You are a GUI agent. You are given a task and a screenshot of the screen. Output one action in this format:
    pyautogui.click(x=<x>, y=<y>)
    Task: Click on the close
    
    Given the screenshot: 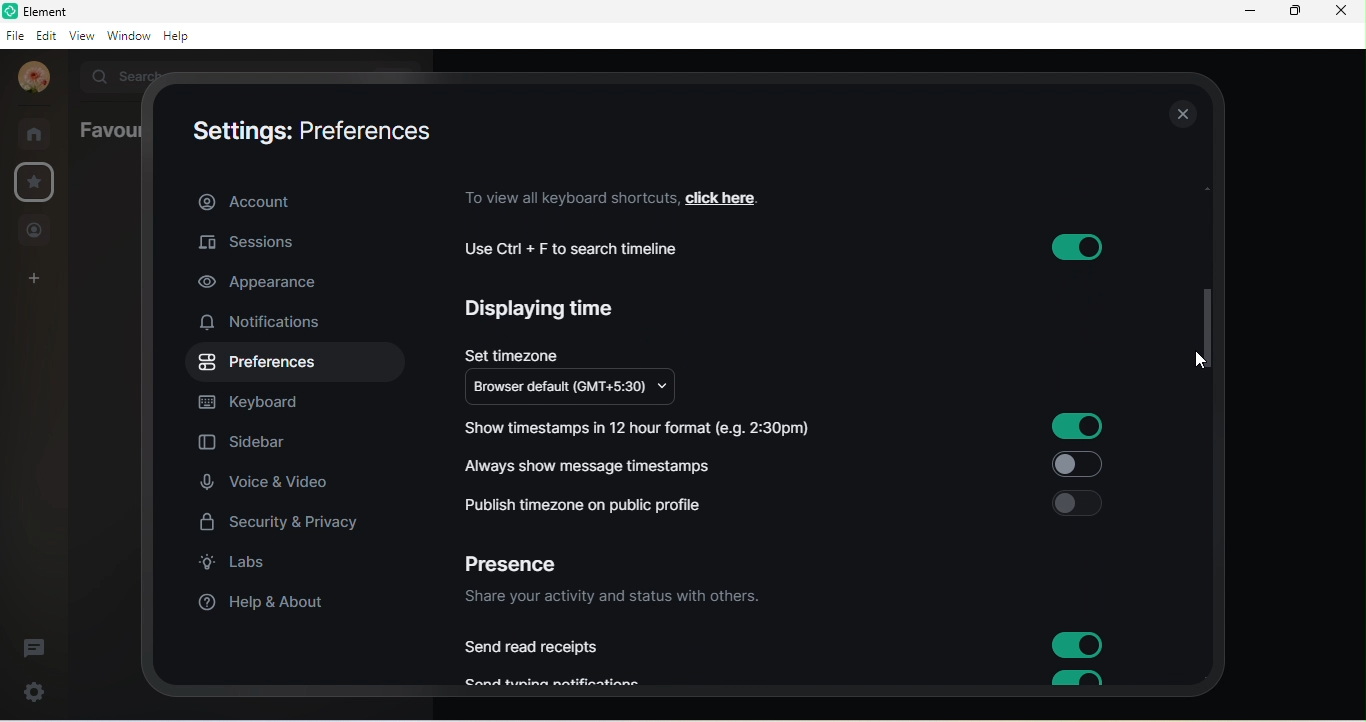 What is the action you would take?
    pyautogui.click(x=1346, y=14)
    